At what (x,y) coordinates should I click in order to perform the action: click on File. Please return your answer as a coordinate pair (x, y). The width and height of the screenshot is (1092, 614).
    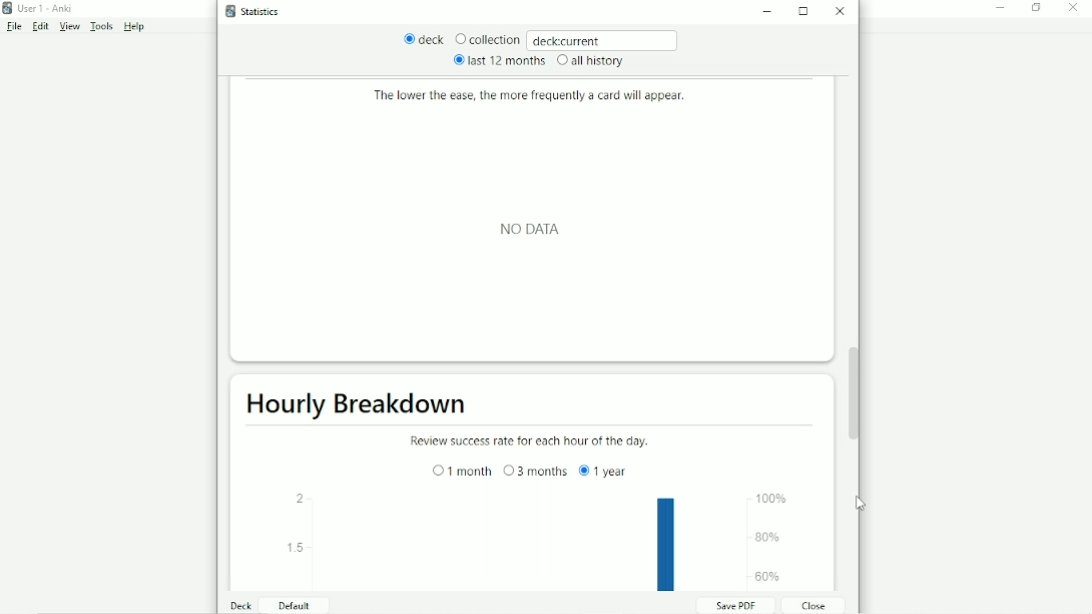
    Looking at the image, I should click on (13, 27).